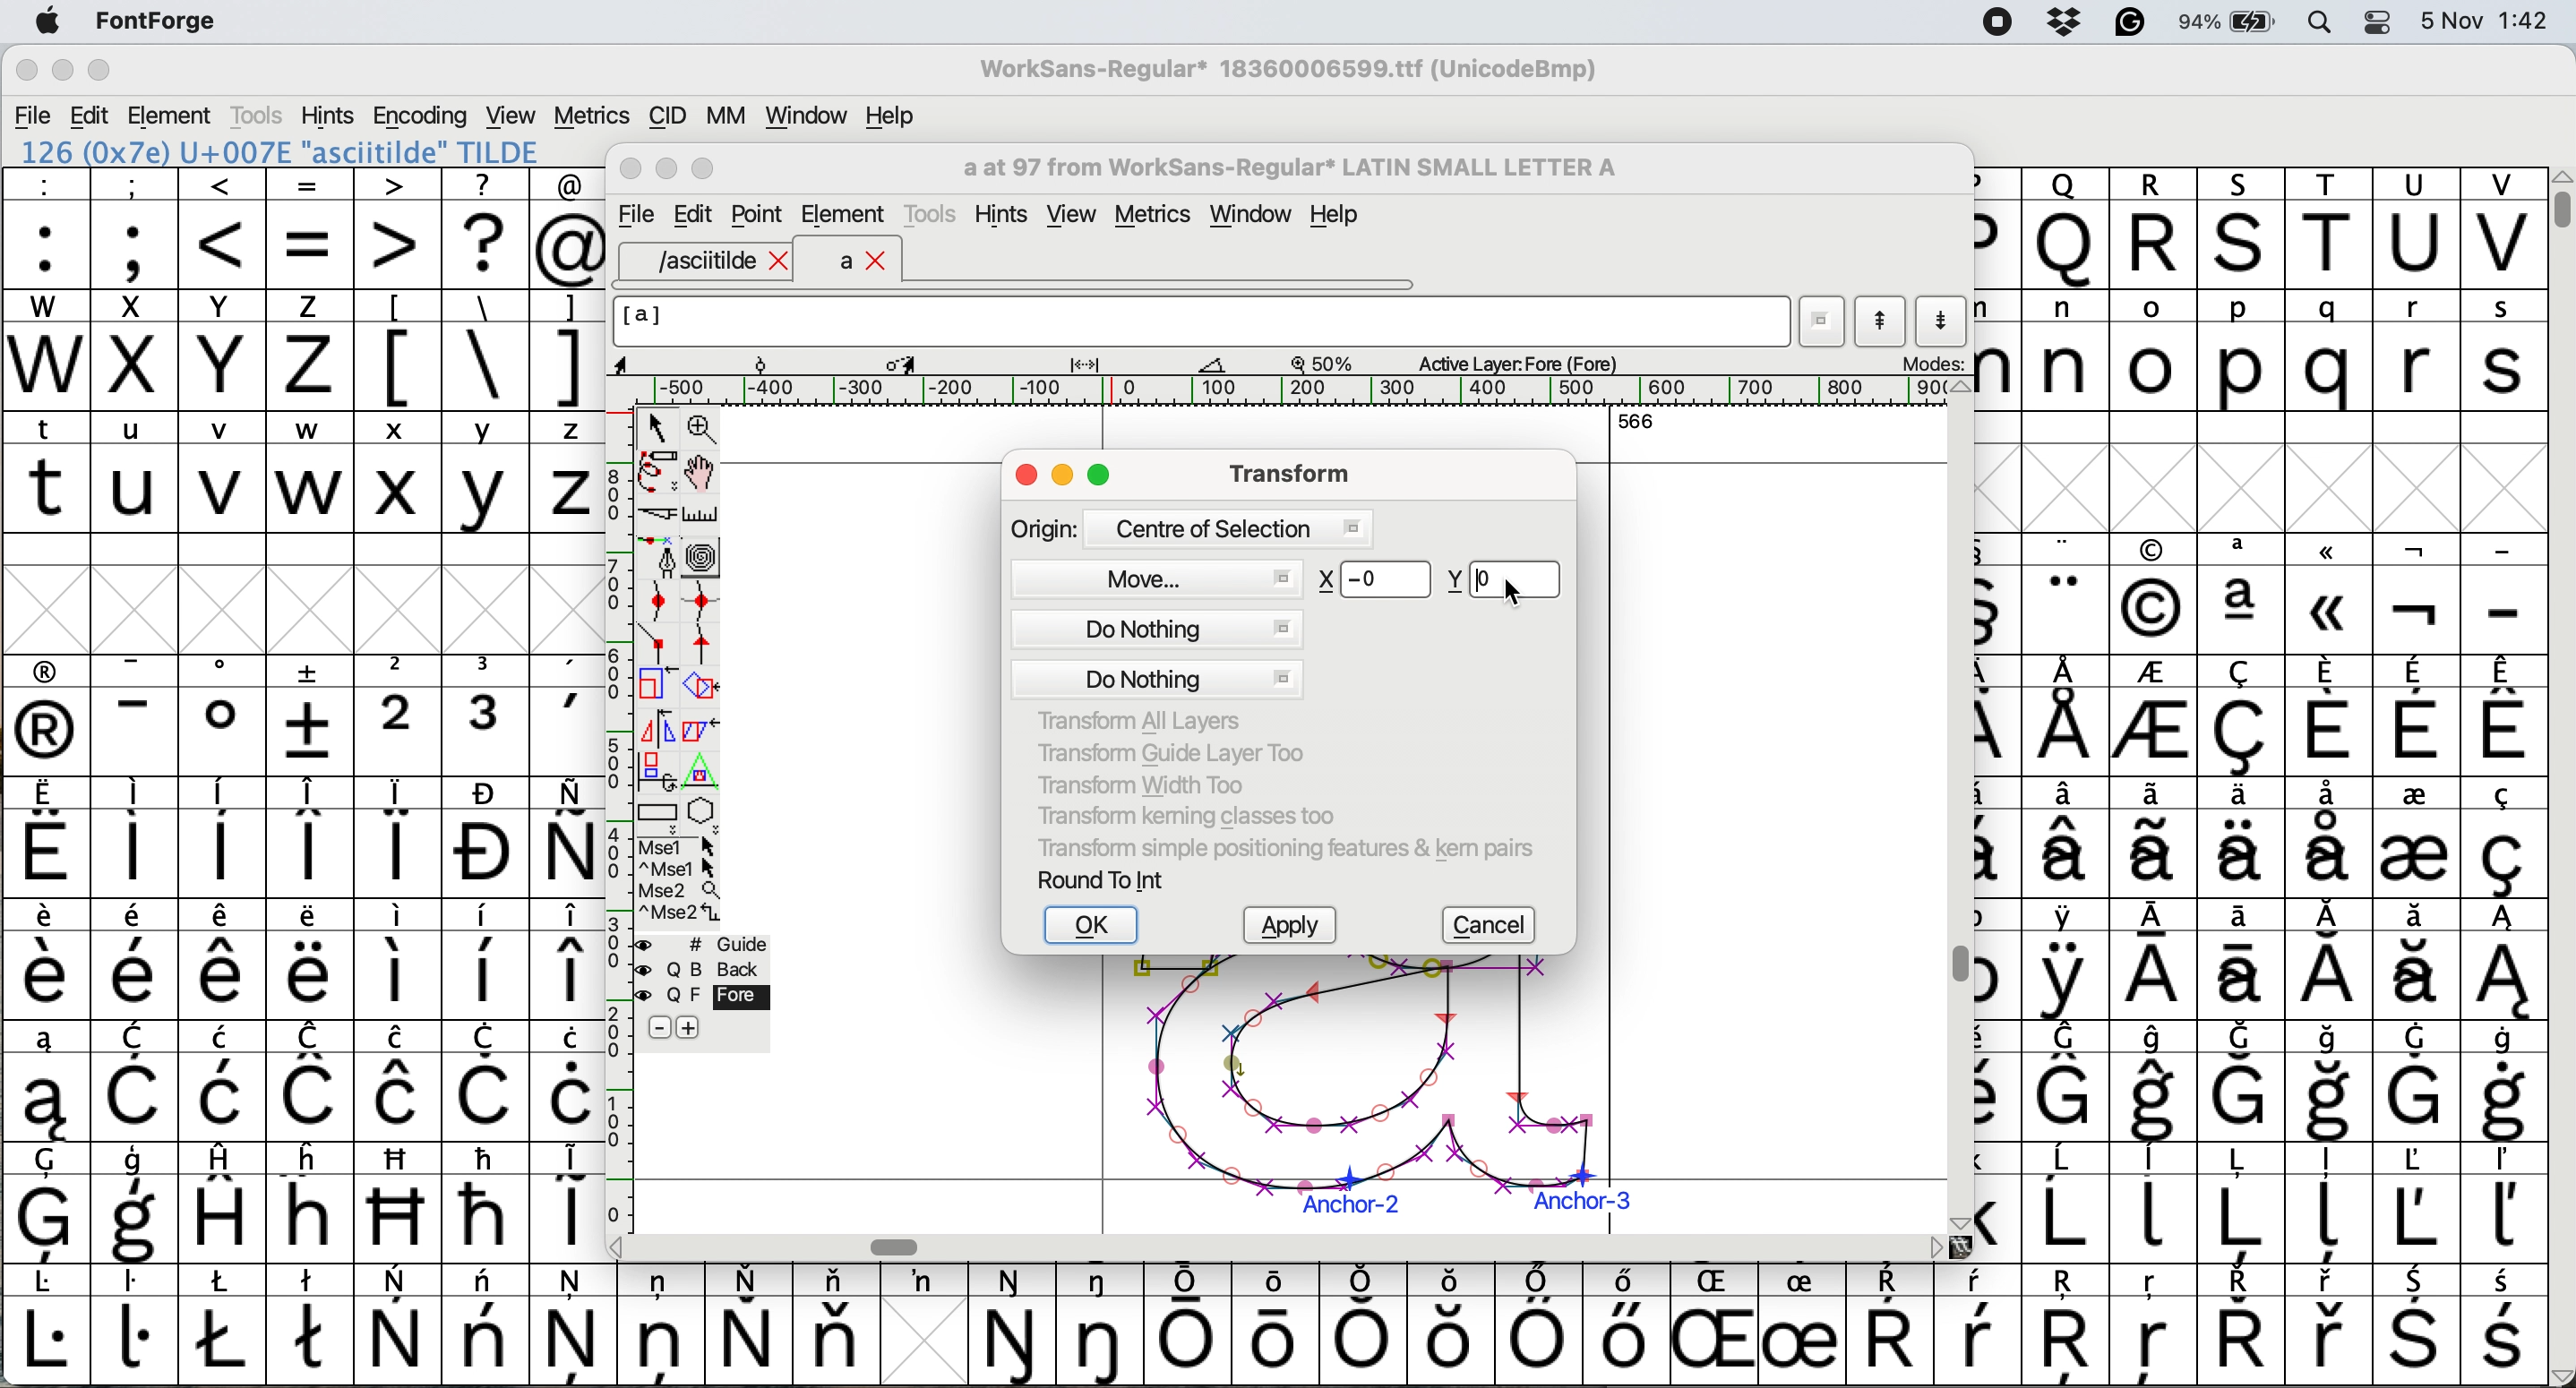  I want to click on perform a perspective transformation on selection, so click(701, 772).